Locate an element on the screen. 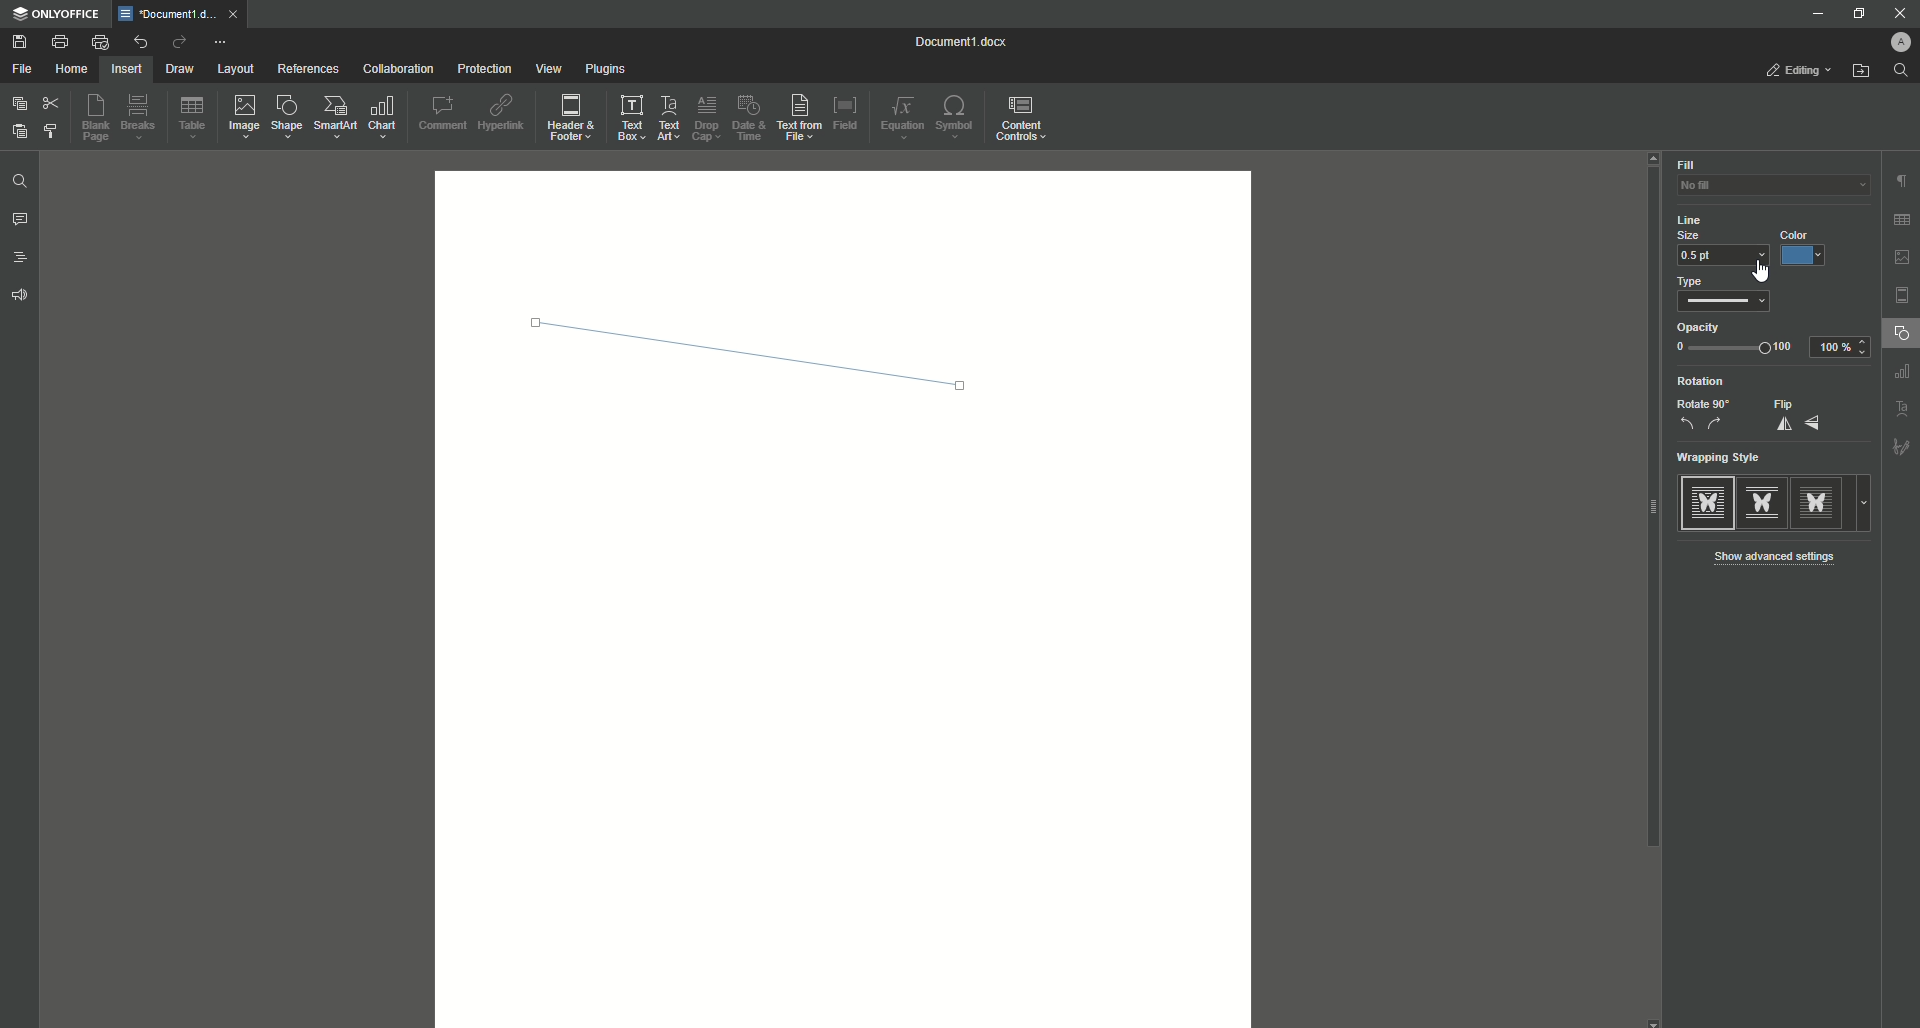 The width and height of the screenshot is (1920, 1028).  is located at coordinates (1655, 672).